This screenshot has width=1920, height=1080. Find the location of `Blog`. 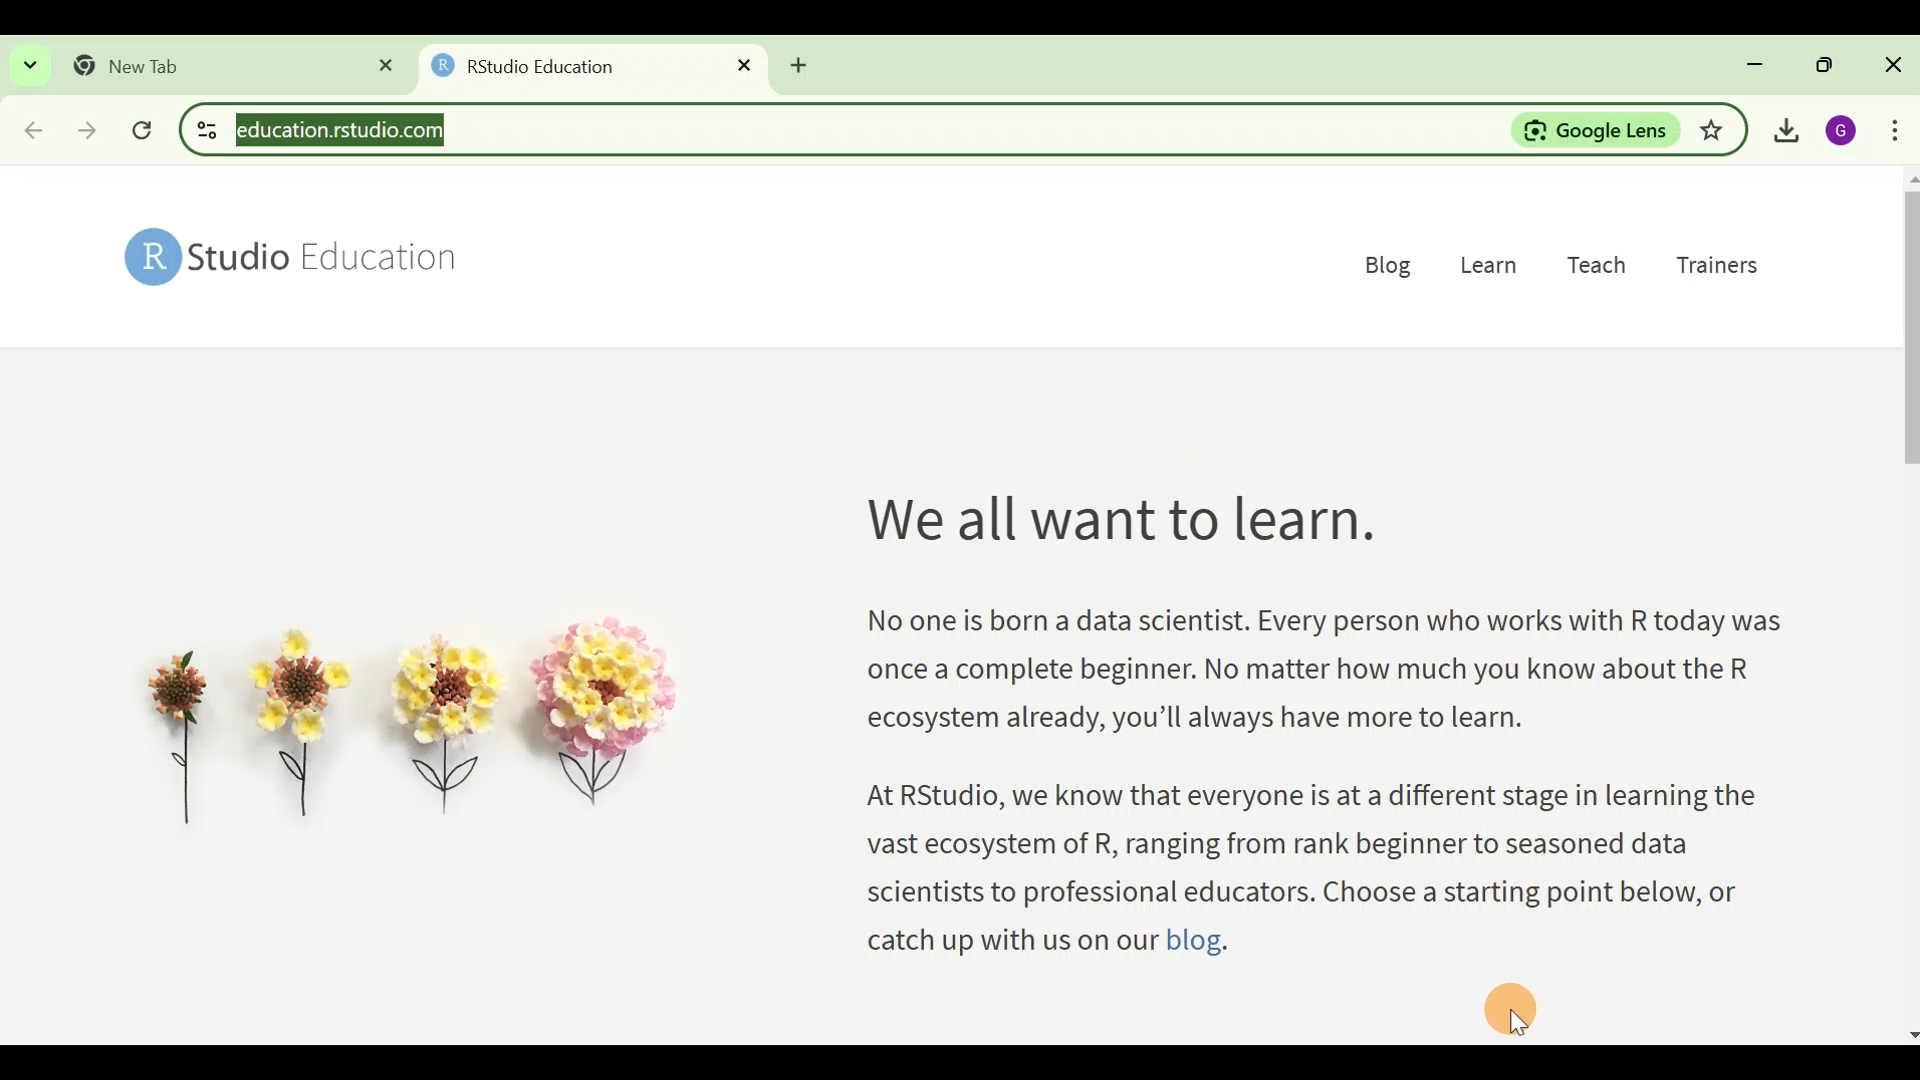

Blog is located at coordinates (1381, 263).